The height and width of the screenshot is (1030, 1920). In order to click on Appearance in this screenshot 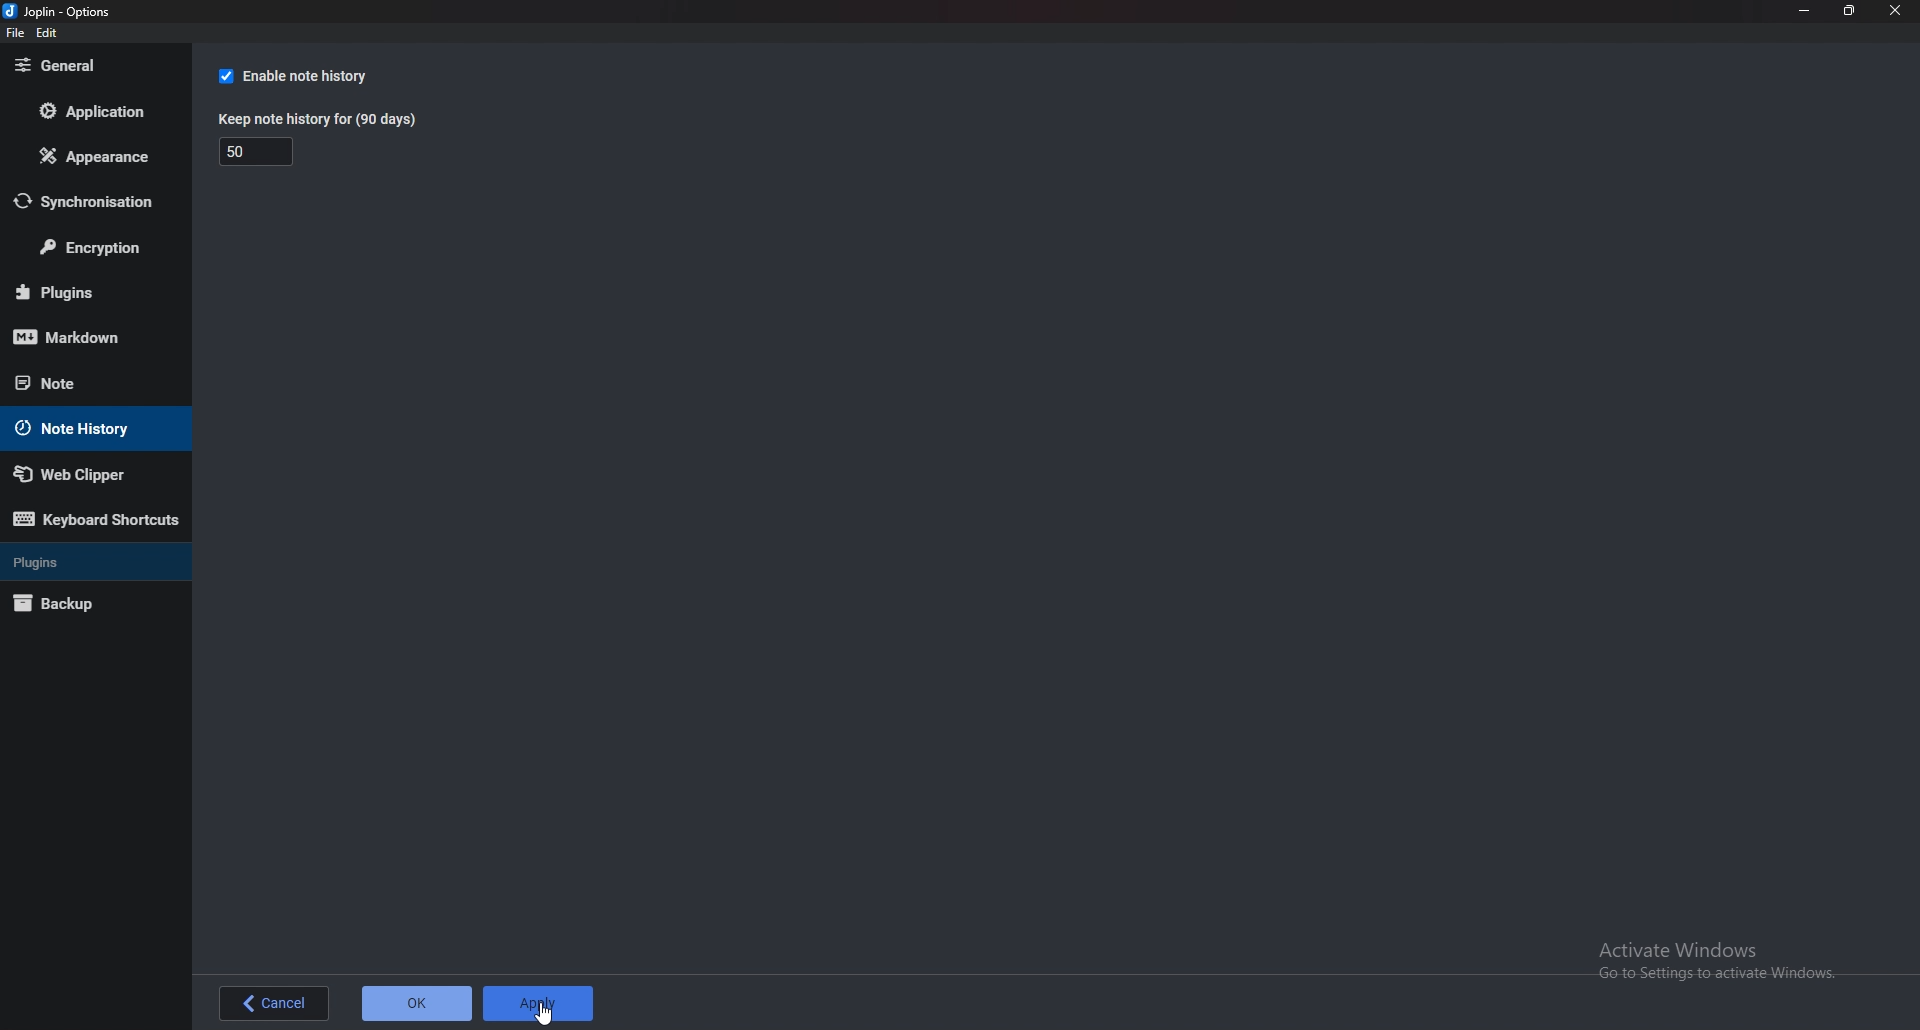, I will do `click(90, 161)`.